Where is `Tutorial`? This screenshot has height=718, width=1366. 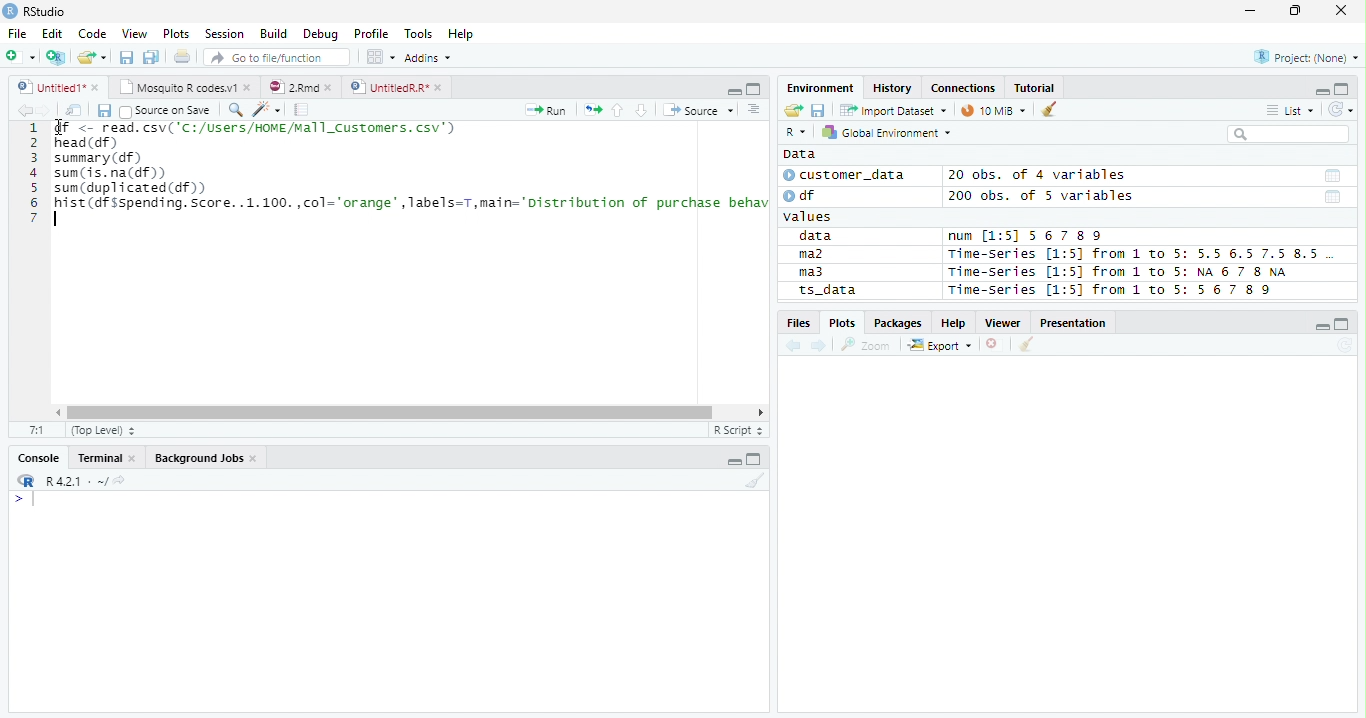
Tutorial is located at coordinates (1035, 87).